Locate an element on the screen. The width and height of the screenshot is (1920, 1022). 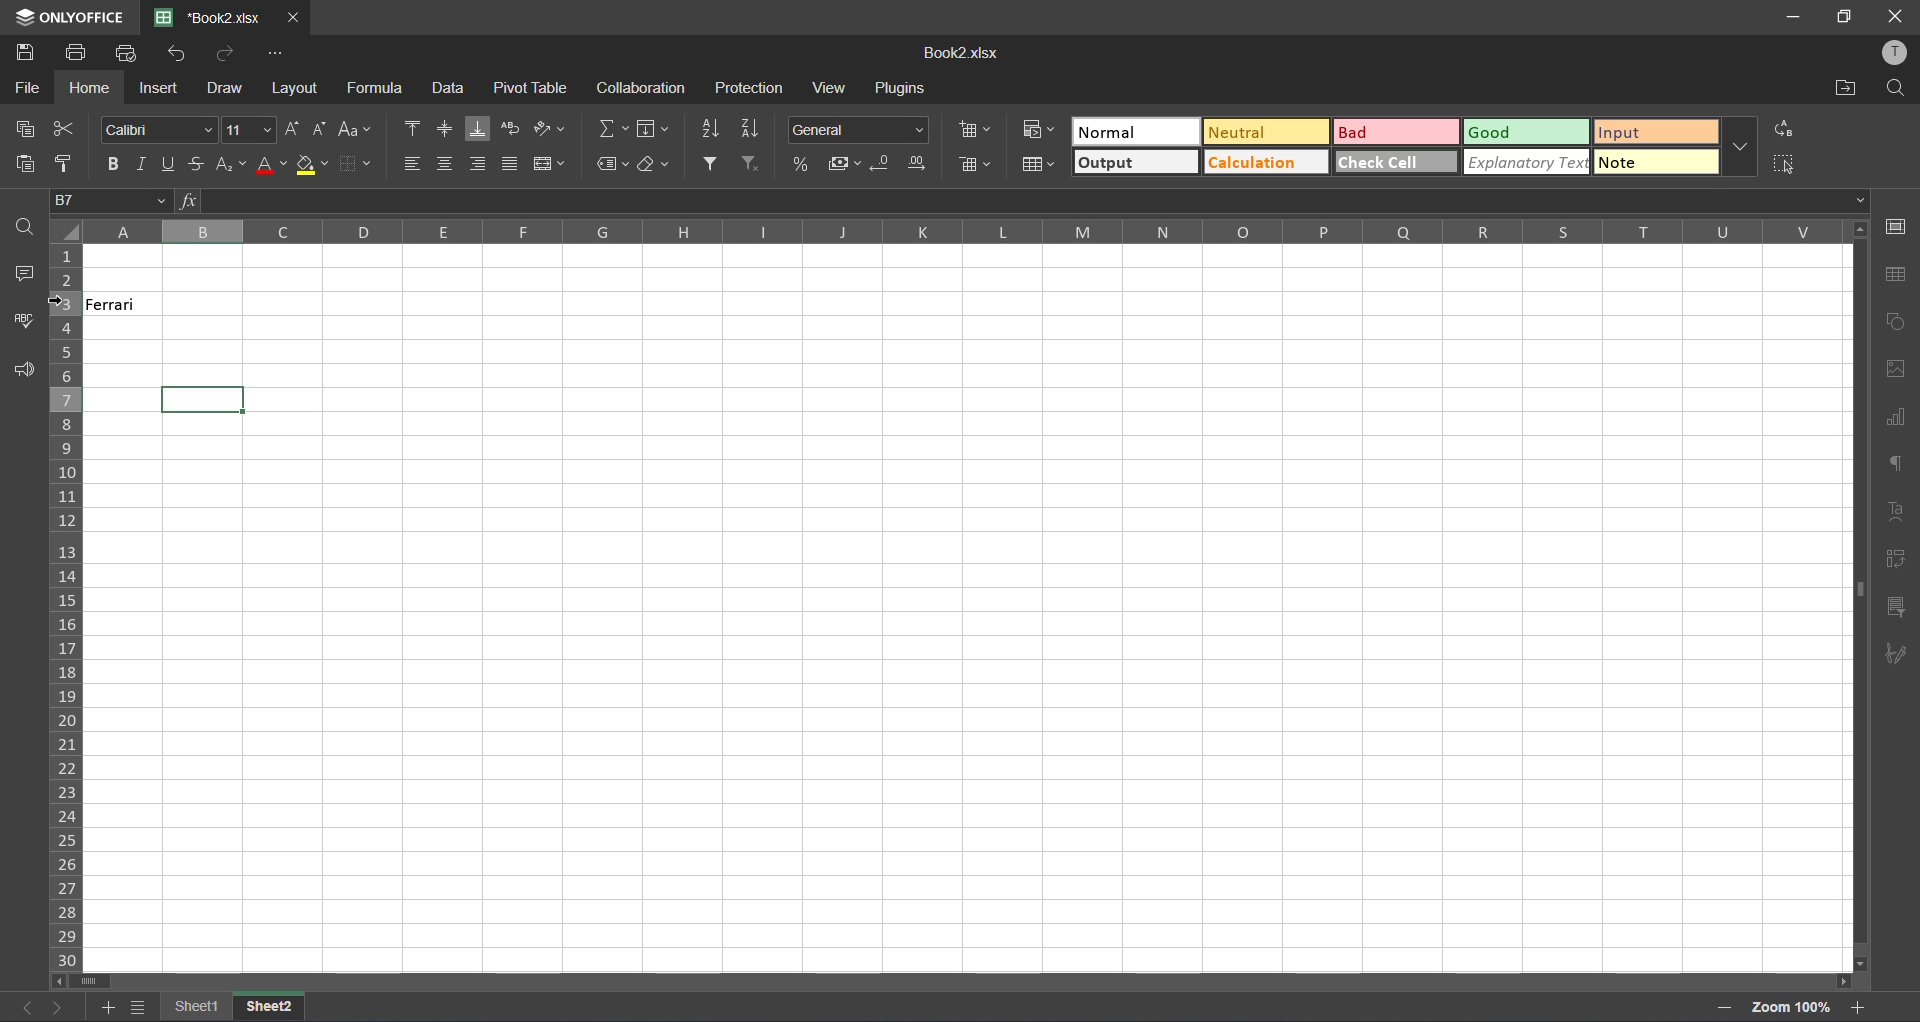
sort ascending  is located at coordinates (713, 129).